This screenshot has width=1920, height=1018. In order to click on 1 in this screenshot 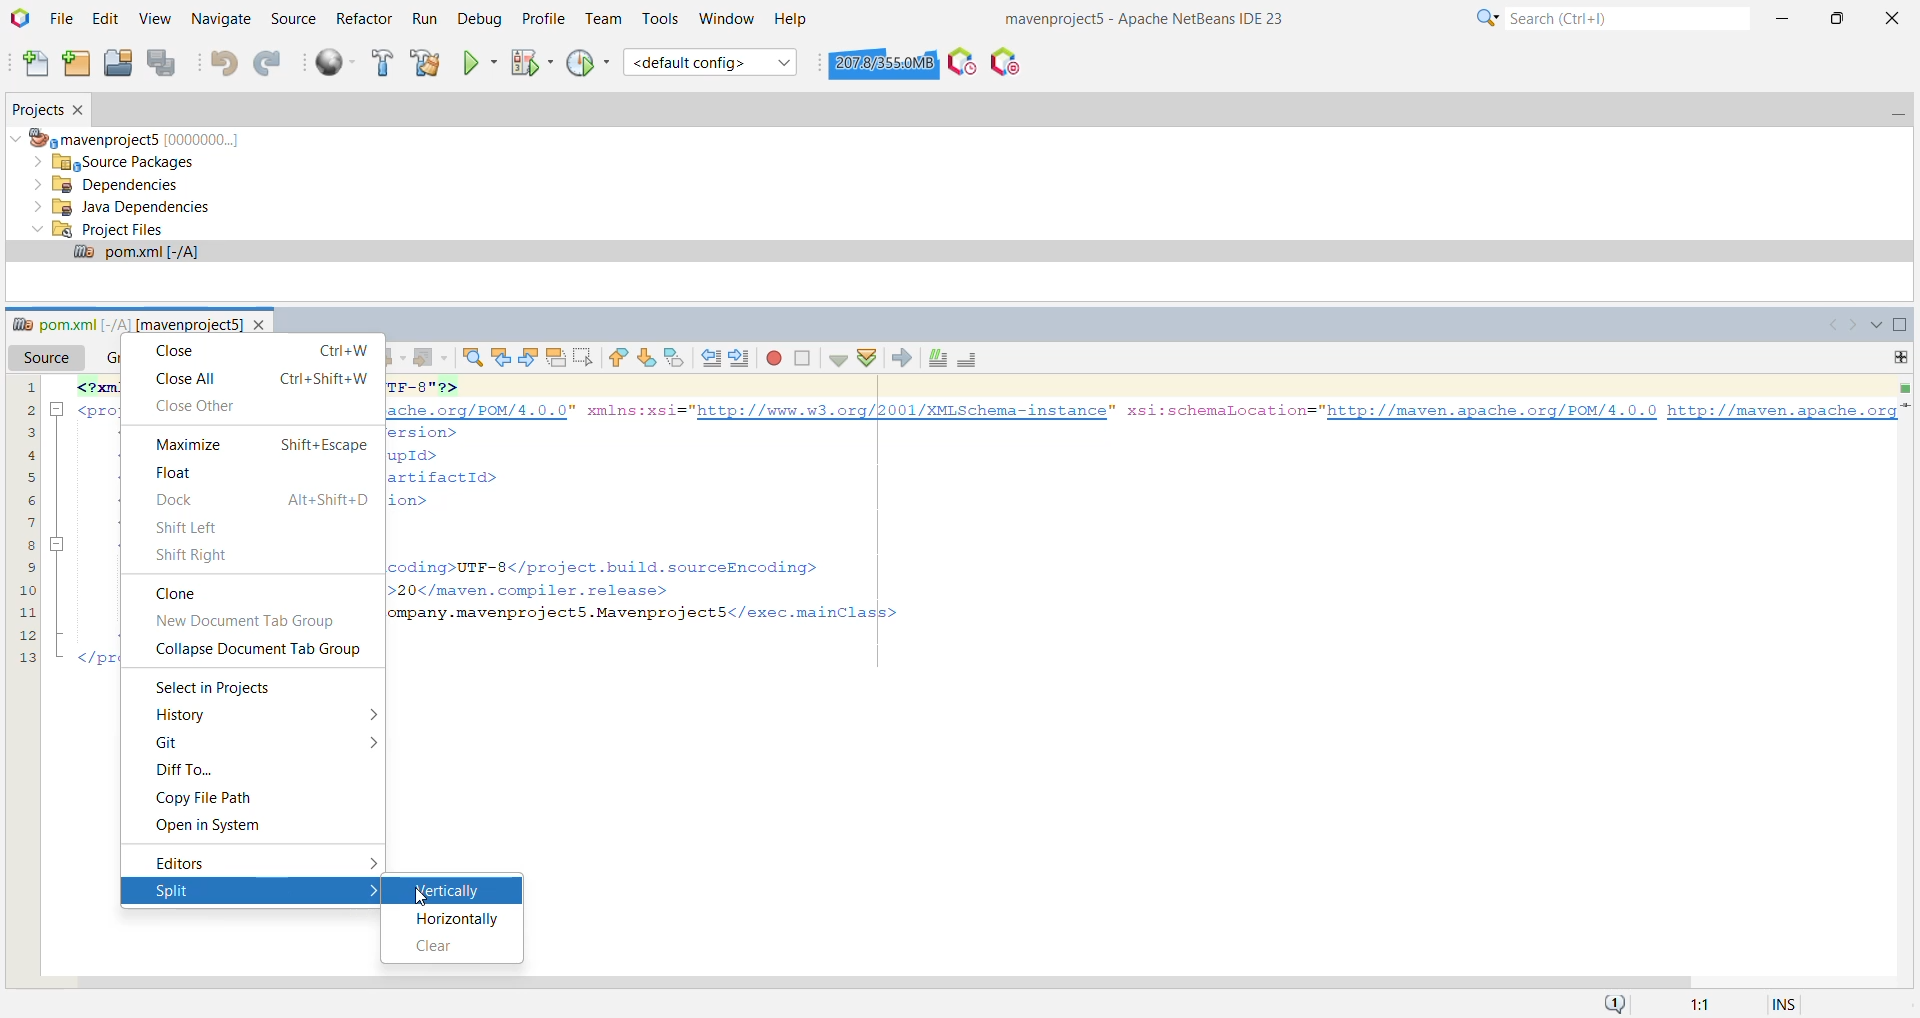, I will do `click(27, 387)`.